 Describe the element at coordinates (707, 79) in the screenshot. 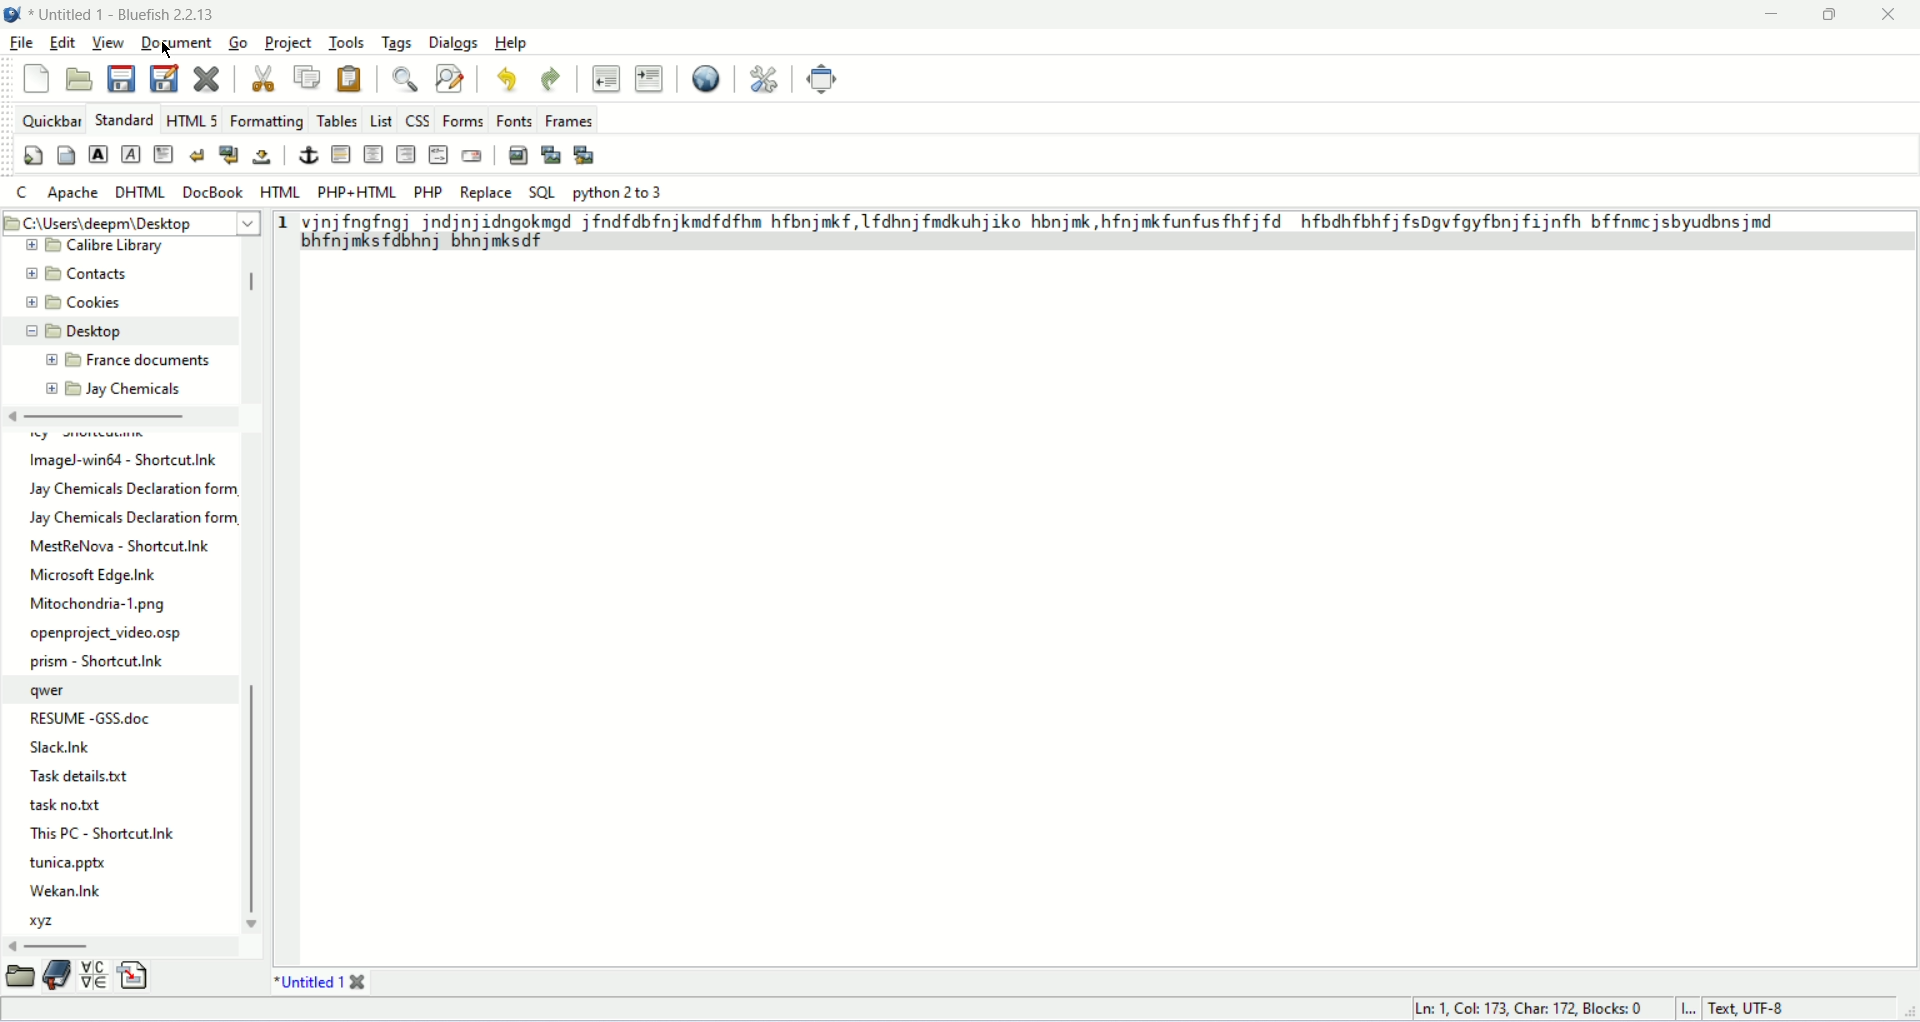

I see `preview in browser` at that location.